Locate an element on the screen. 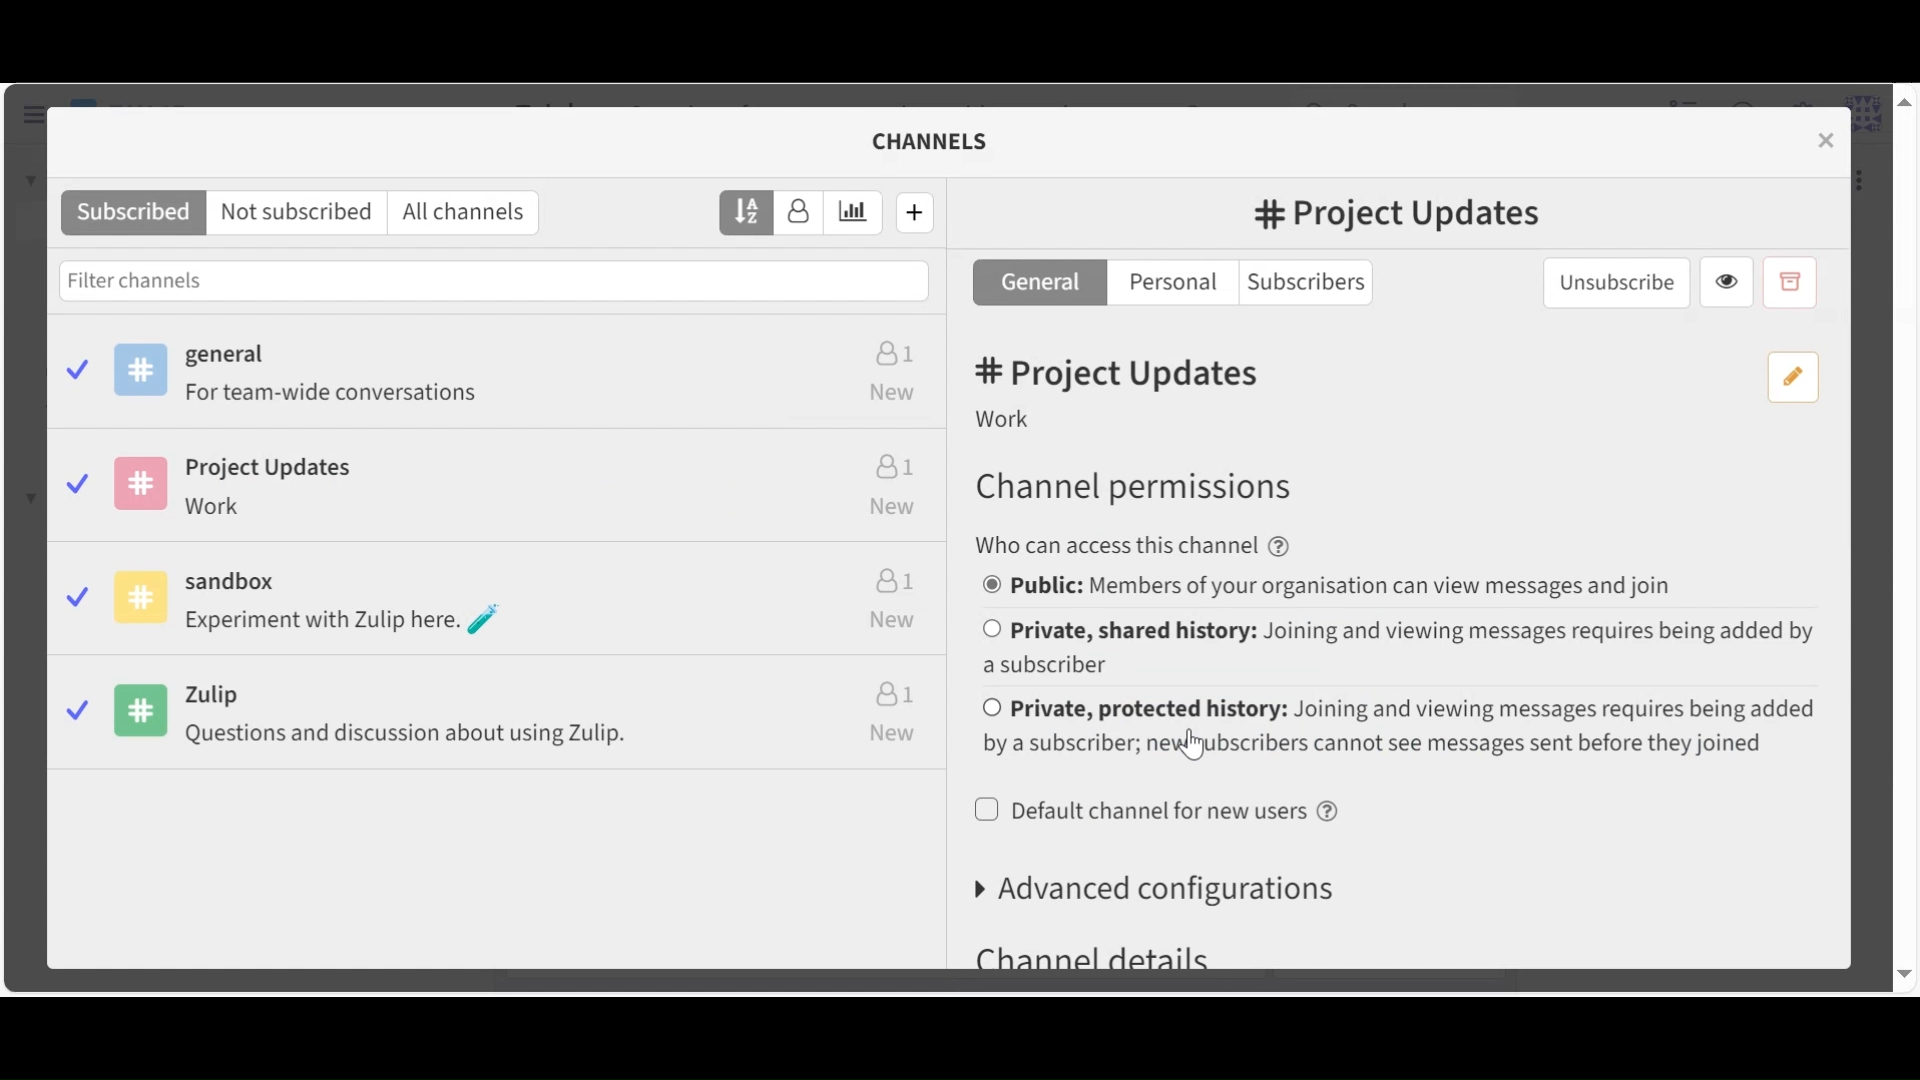 The width and height of the screenshot is (1920, 1080). (un)select Private, shared history is located at coordinates (1407, 647).